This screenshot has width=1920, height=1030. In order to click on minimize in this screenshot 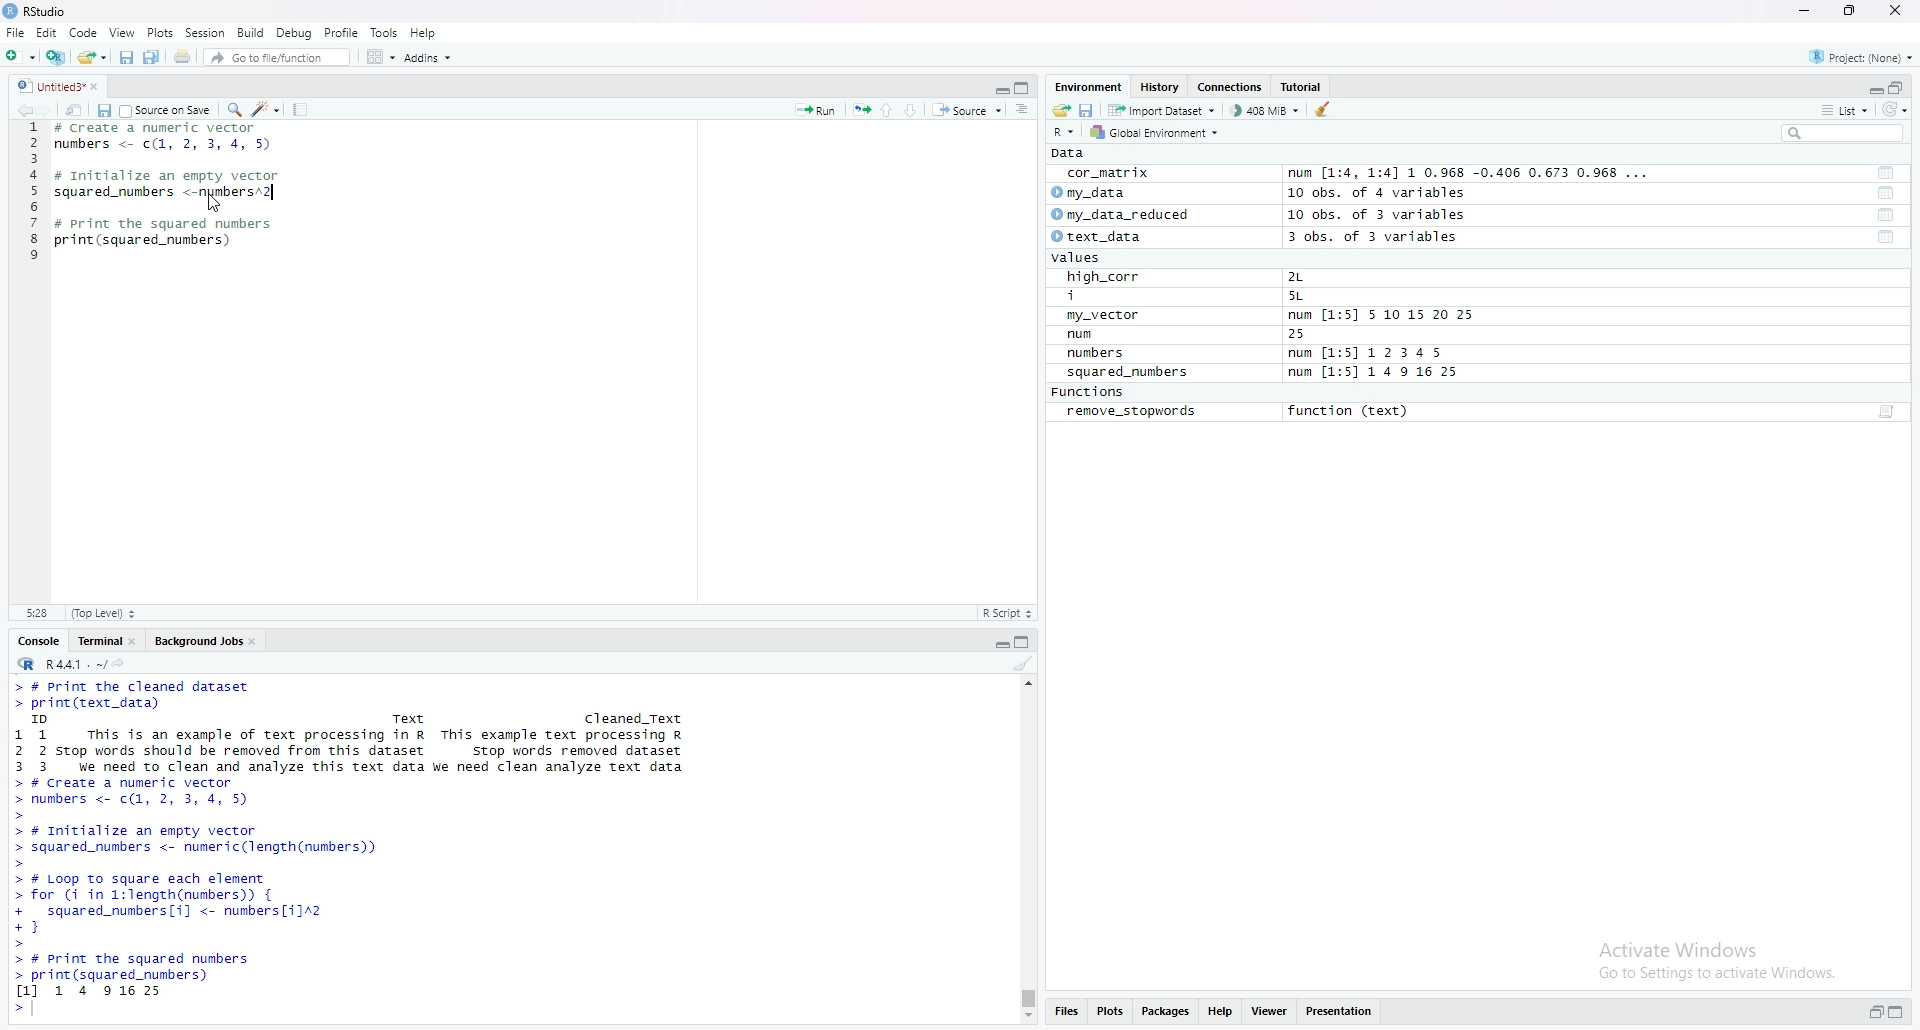, I will do `click(1873, 86)`.